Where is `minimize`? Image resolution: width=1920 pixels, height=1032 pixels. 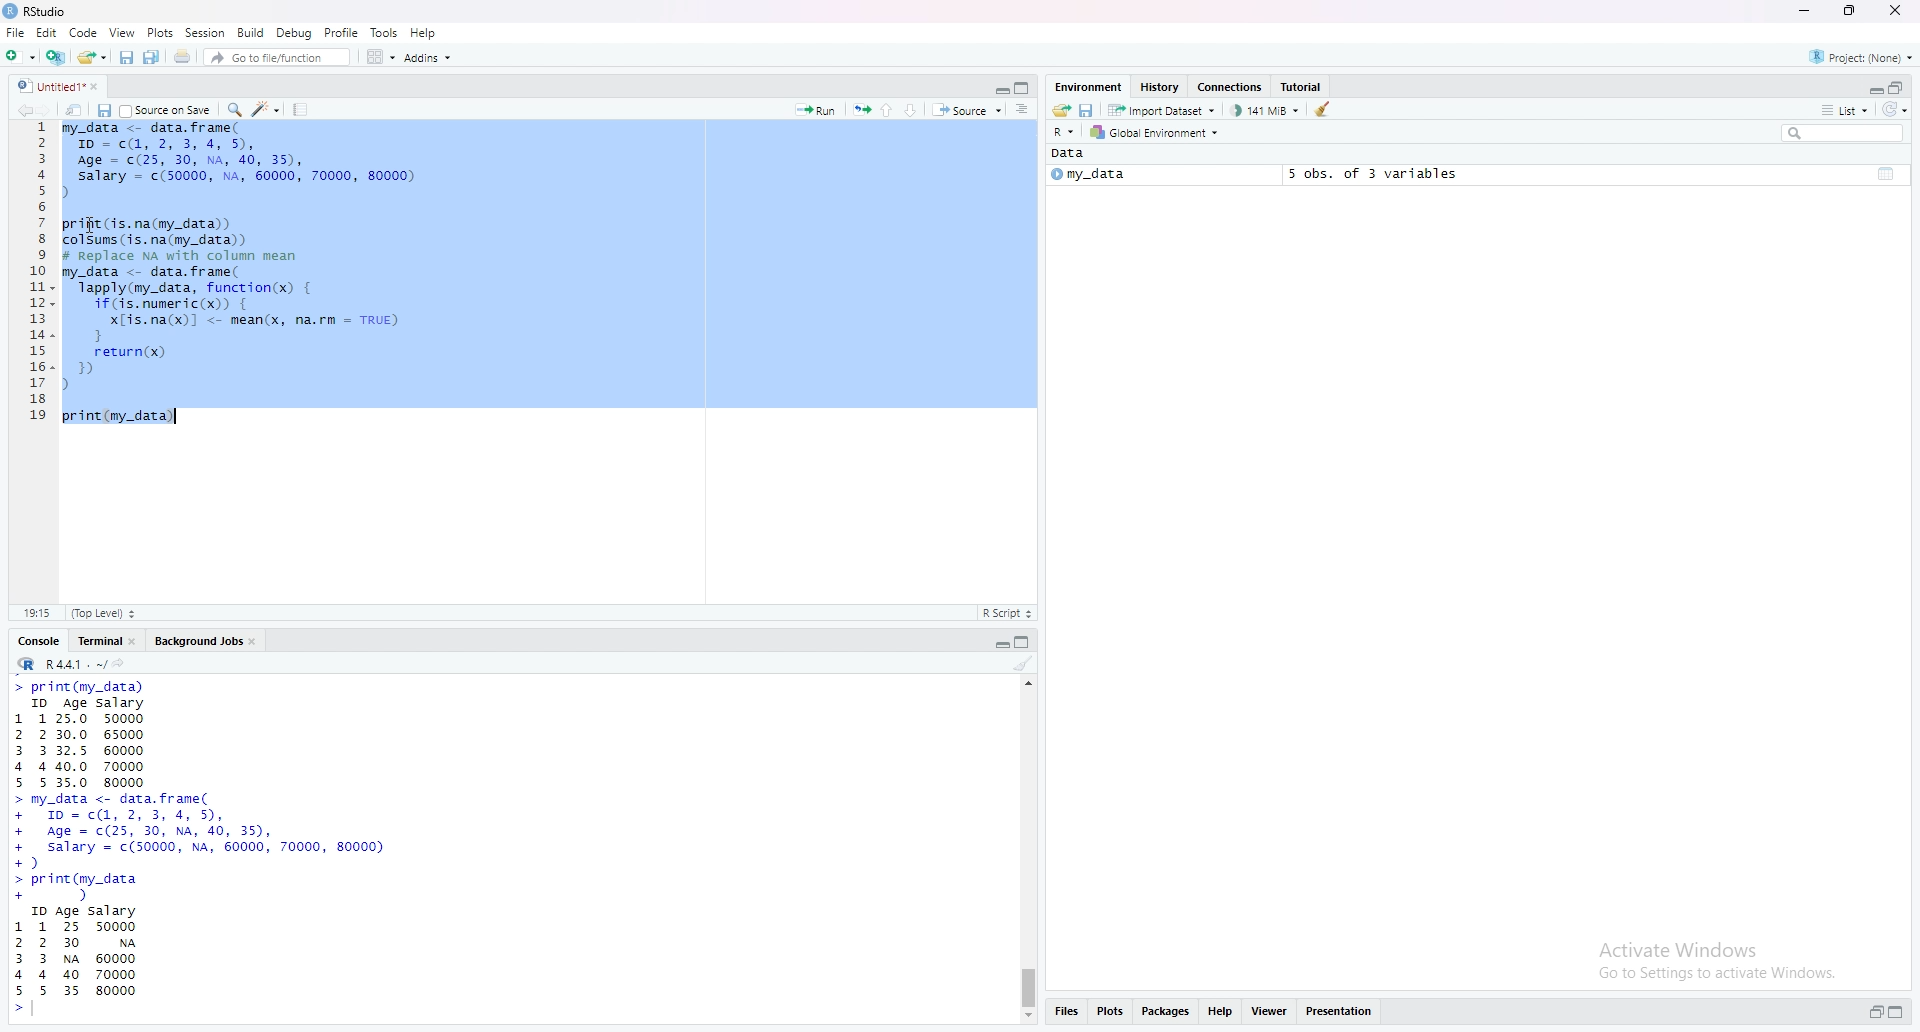 minimize is located at coordinates (1801, 12).